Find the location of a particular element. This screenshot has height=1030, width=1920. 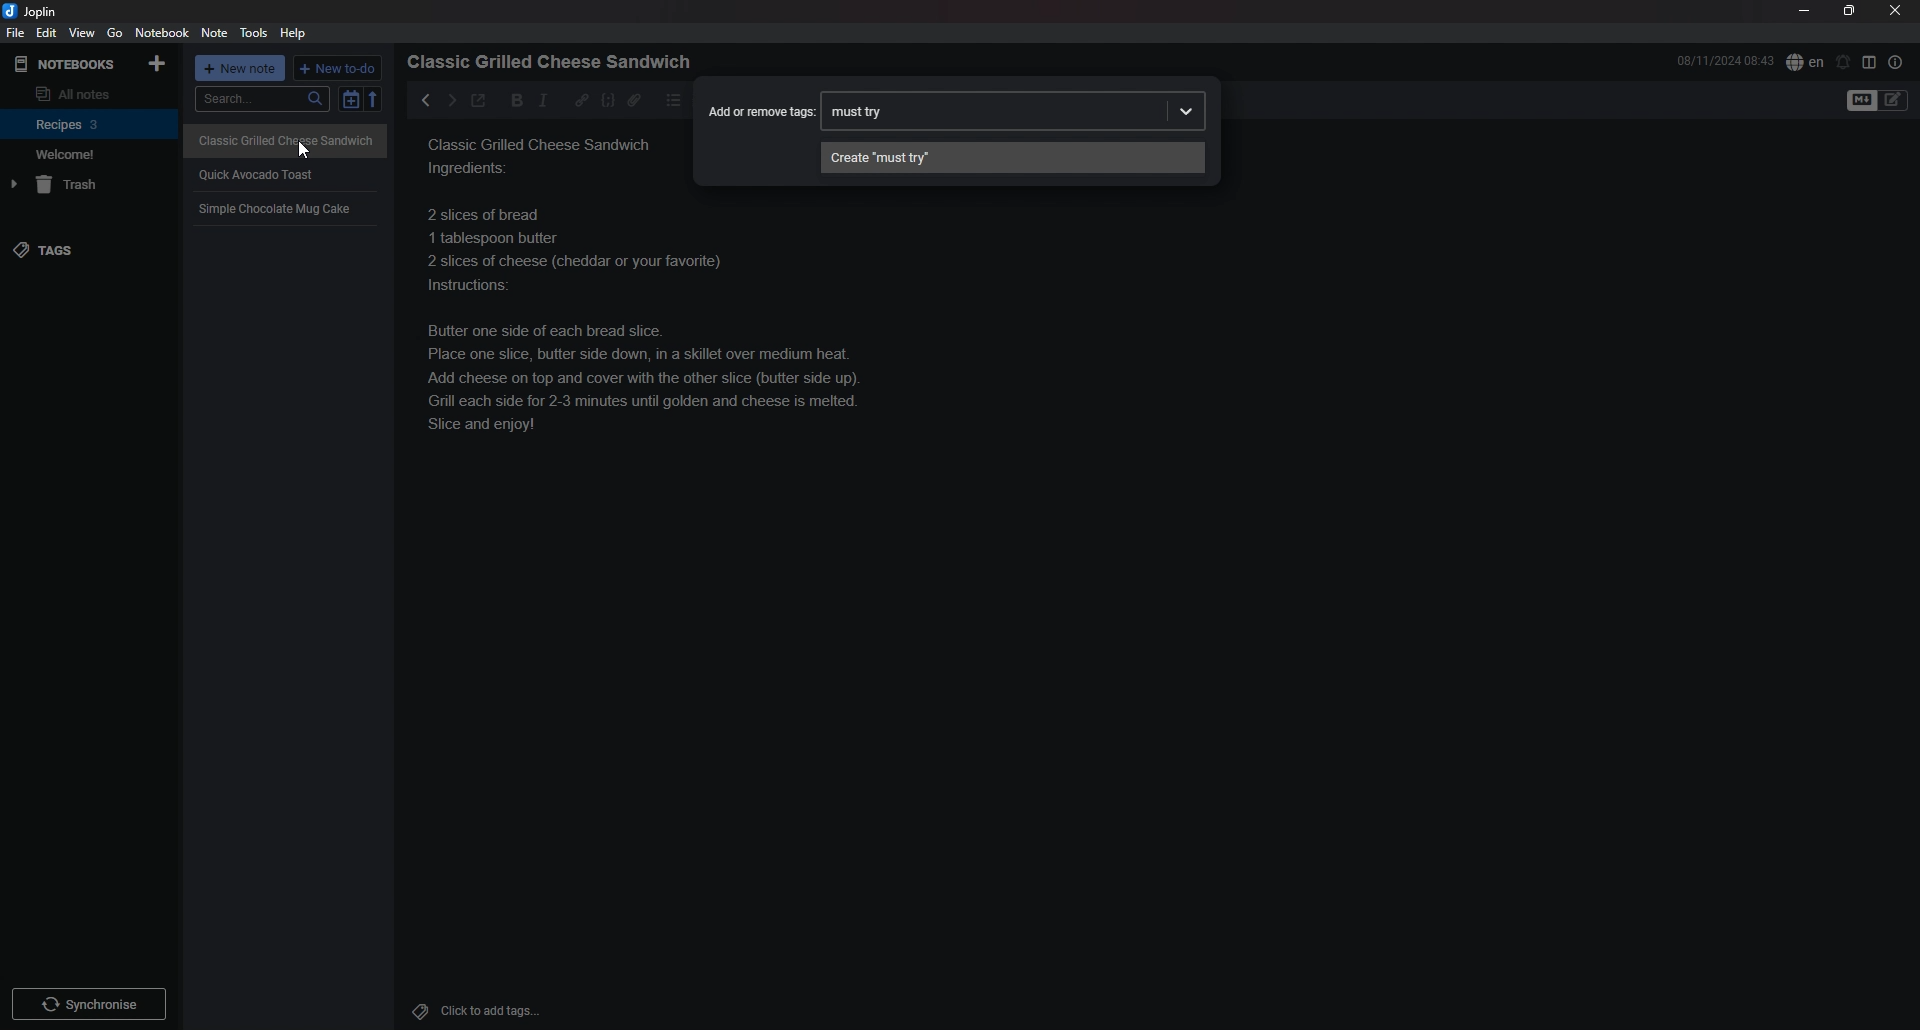

toggle sort order is located at coordinates (350, 99).